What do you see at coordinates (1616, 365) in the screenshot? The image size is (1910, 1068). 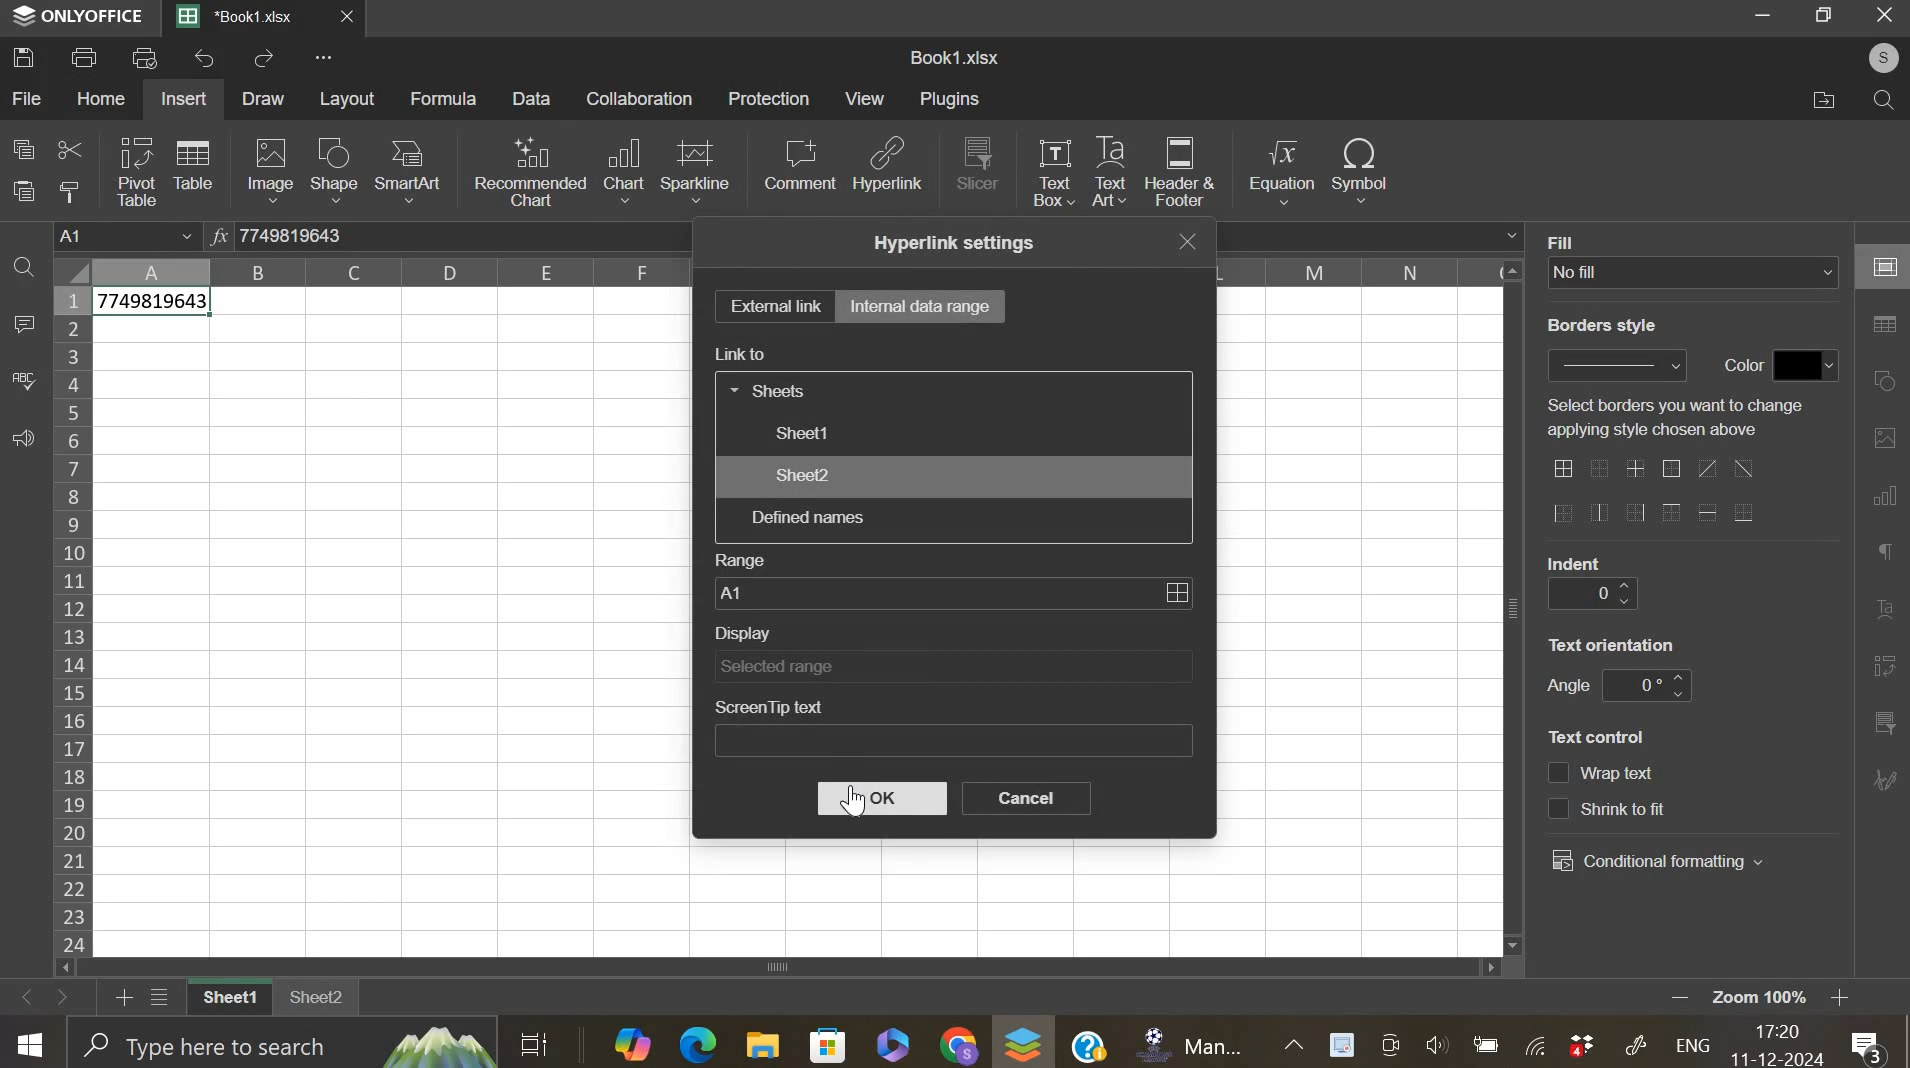 I see `border style` at bounding box center [1616, 365].